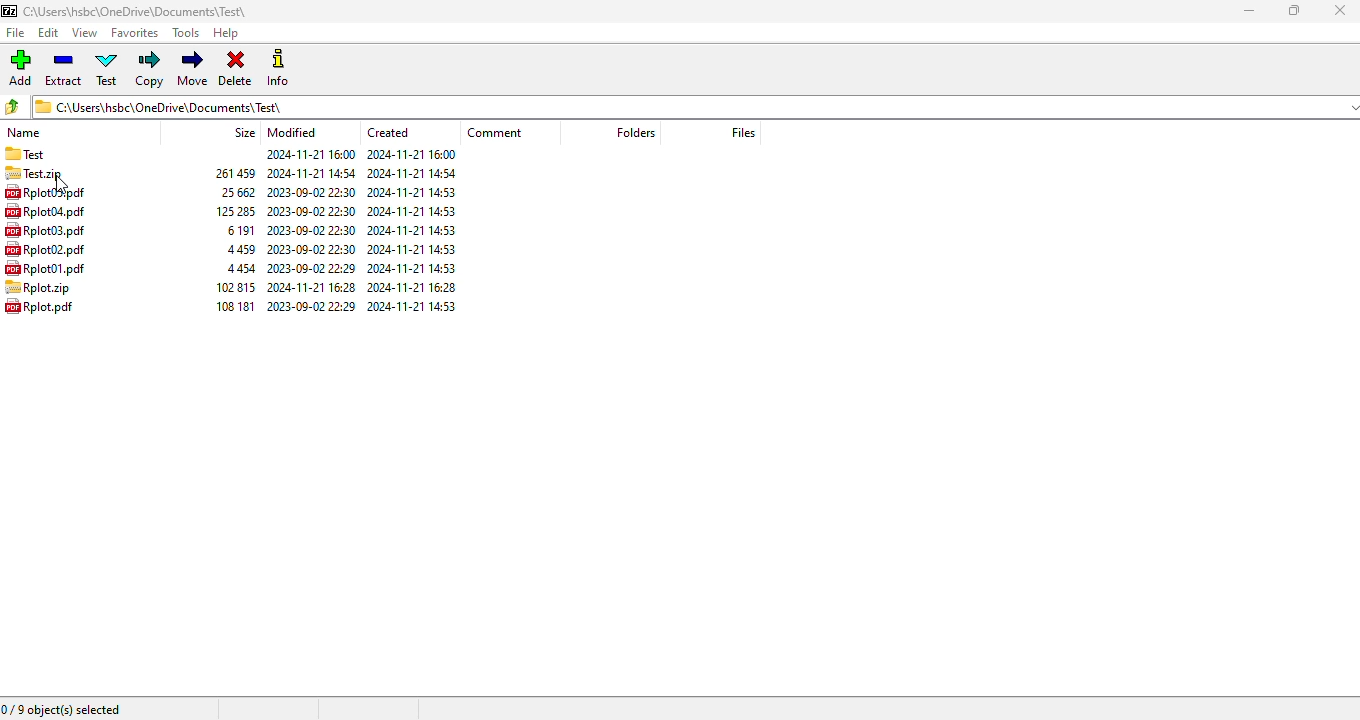  Describe the element at coordinates (238, 230) in the screenshot. I see `size` at that location.